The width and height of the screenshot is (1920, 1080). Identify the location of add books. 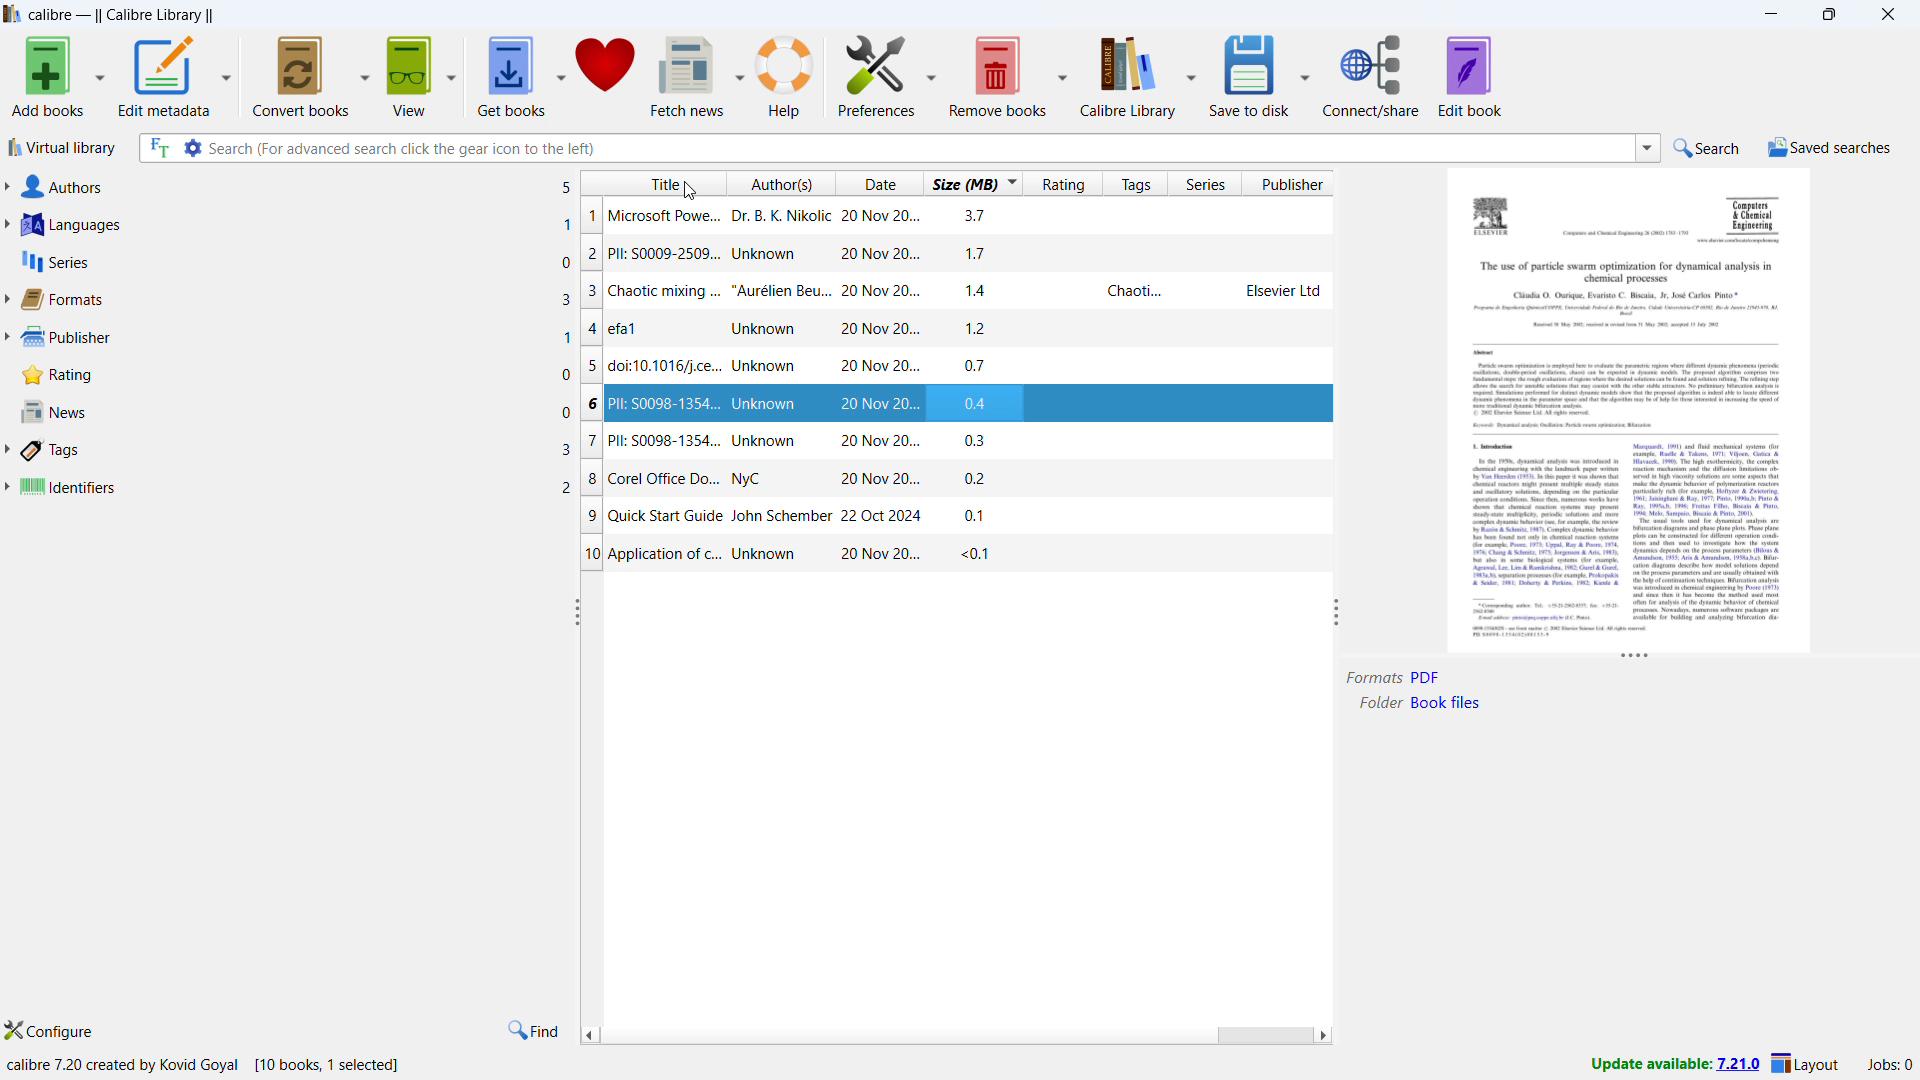
(44, 79).